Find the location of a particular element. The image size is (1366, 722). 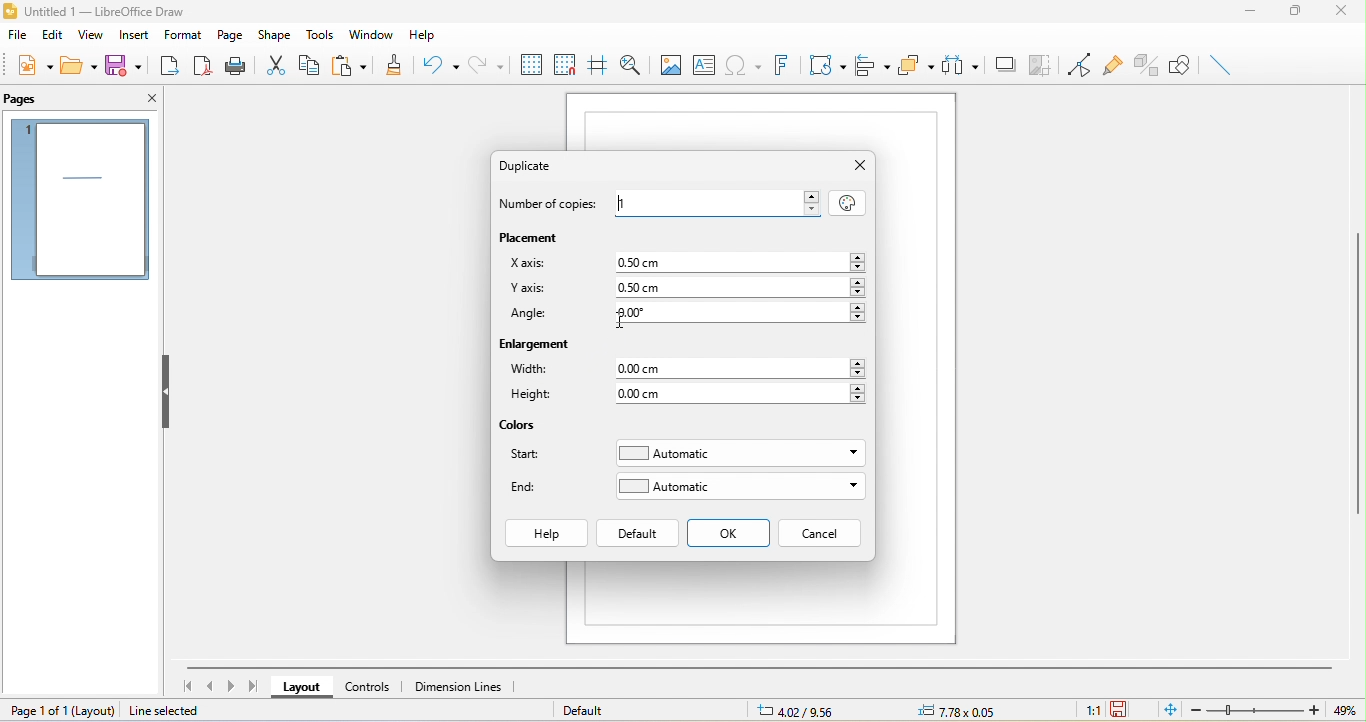

previous page is located at coordinates (210, 687).